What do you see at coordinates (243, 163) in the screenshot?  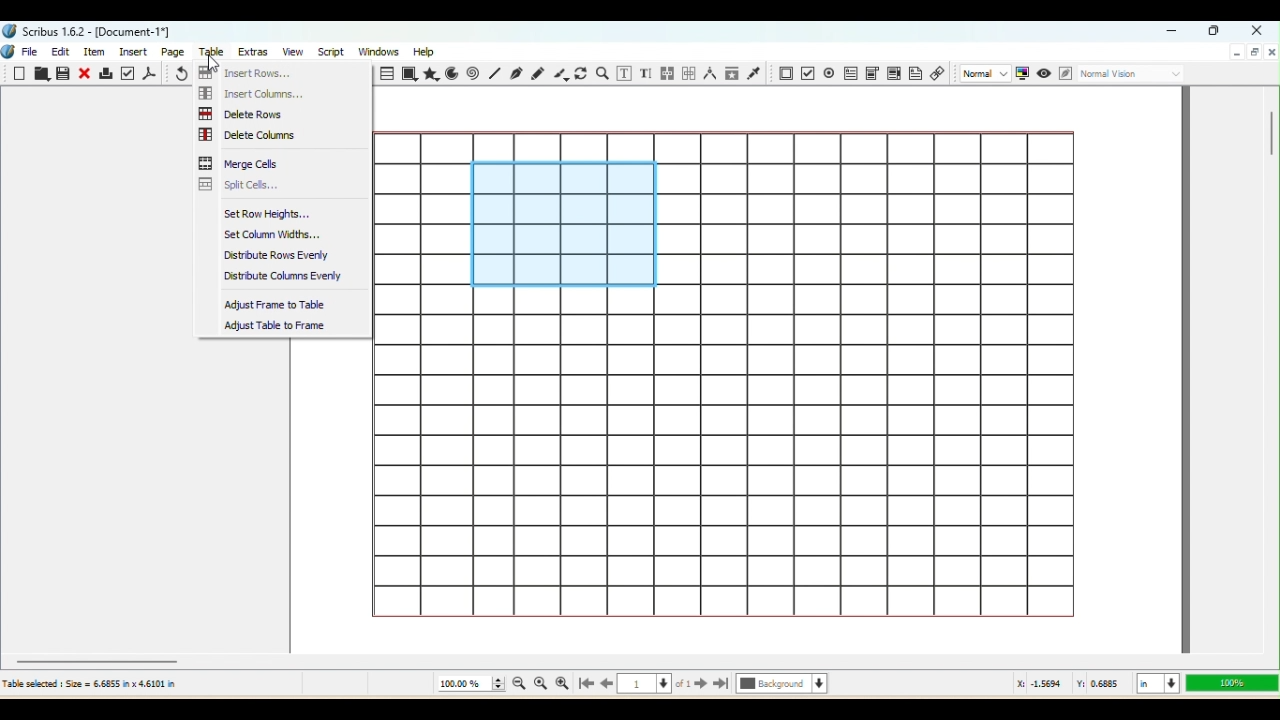 I see `Merge cells` at bounding box center [243, 163].